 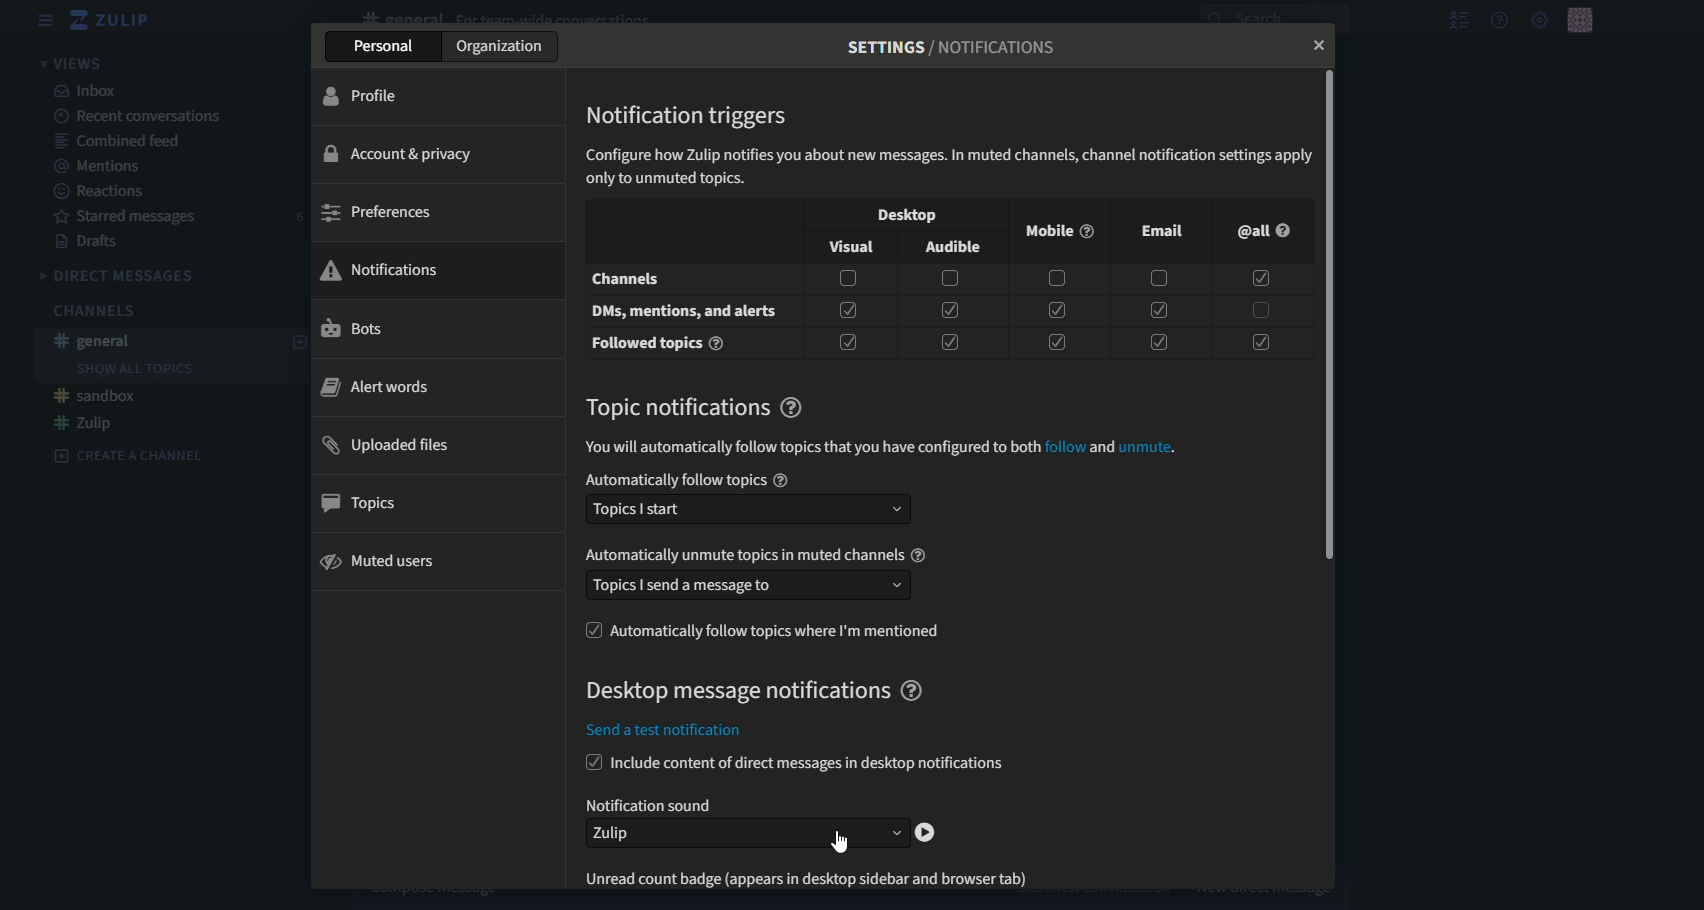 I want to click on Starred messages, so click(x=129, y=218).